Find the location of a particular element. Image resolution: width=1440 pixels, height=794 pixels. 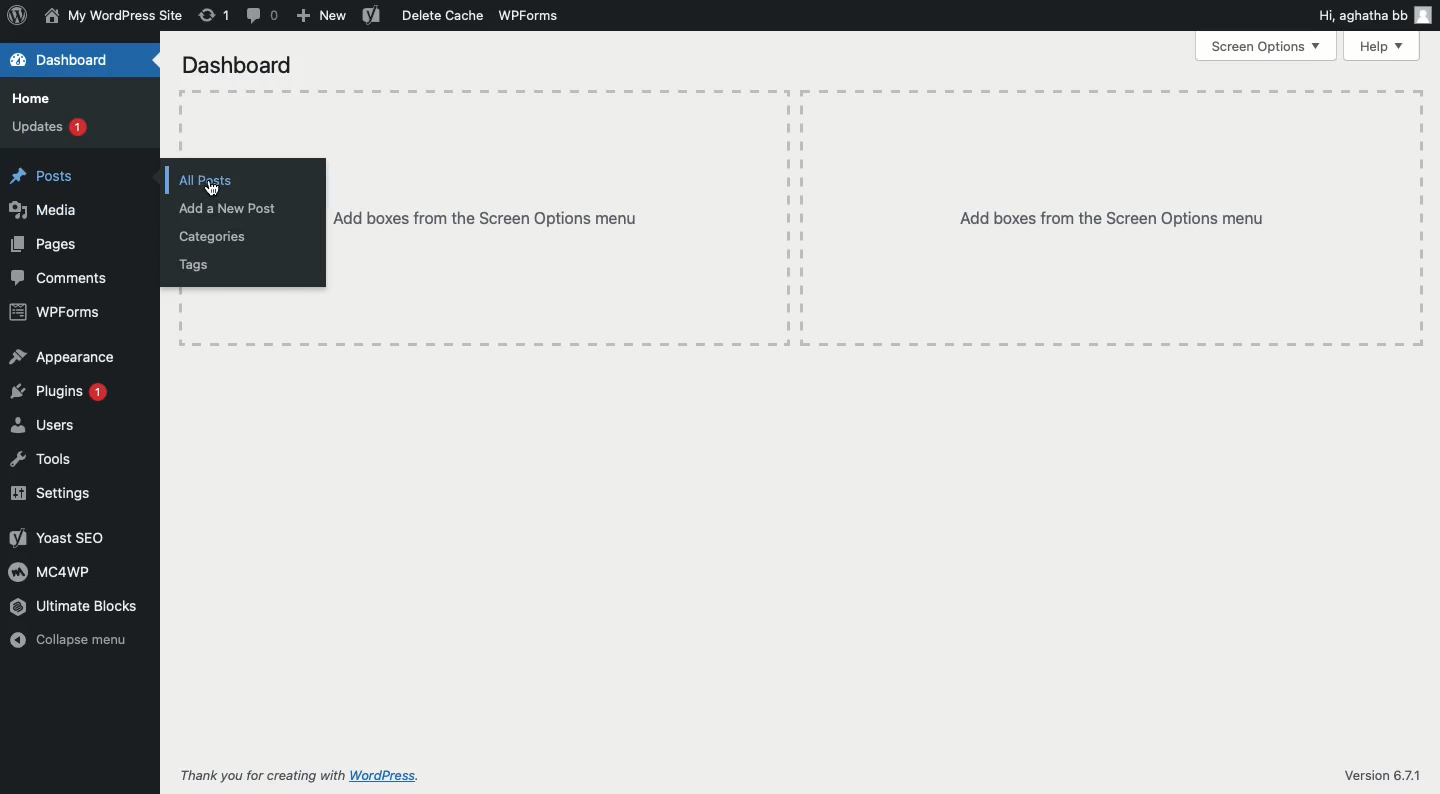

Hi, aghatha bb  is located at coordinates (1374, 15).